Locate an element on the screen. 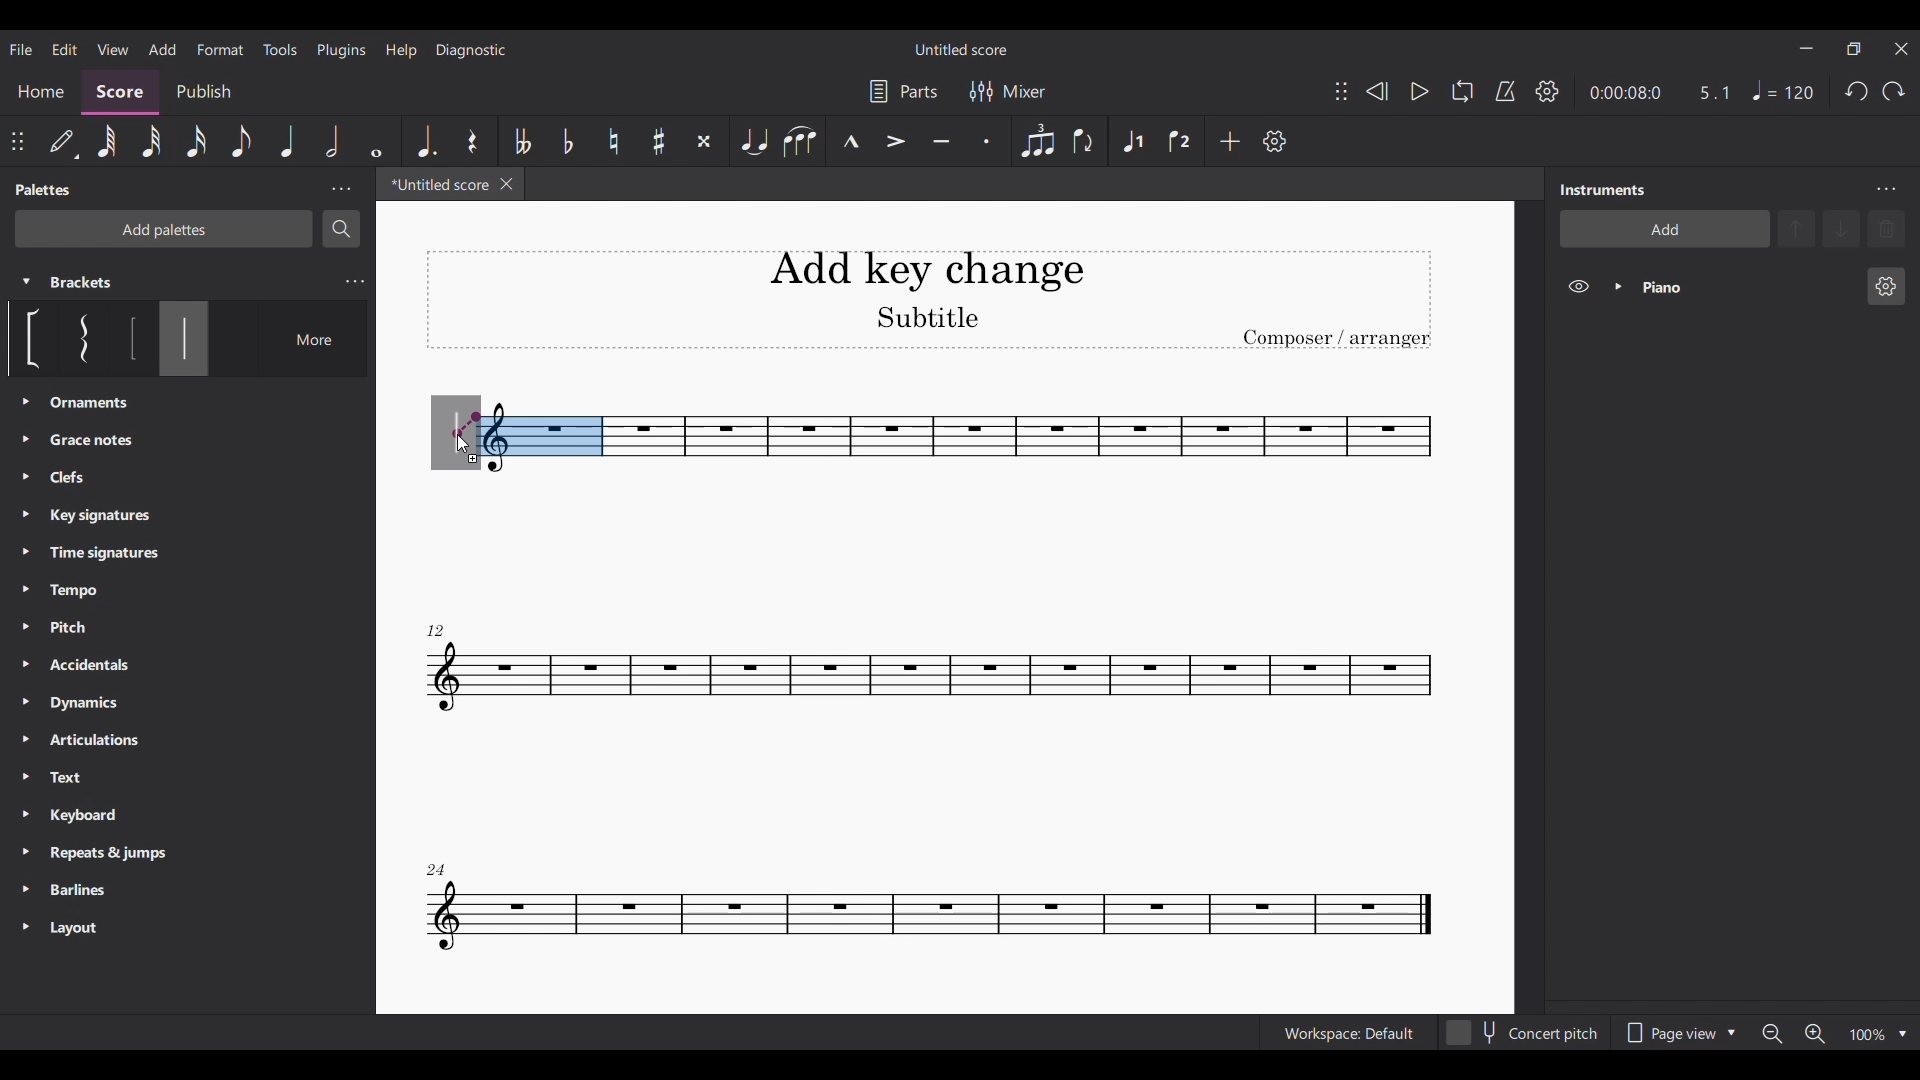 The image size is (1920, 1080). 8th note is located at coordinates (243, 141).